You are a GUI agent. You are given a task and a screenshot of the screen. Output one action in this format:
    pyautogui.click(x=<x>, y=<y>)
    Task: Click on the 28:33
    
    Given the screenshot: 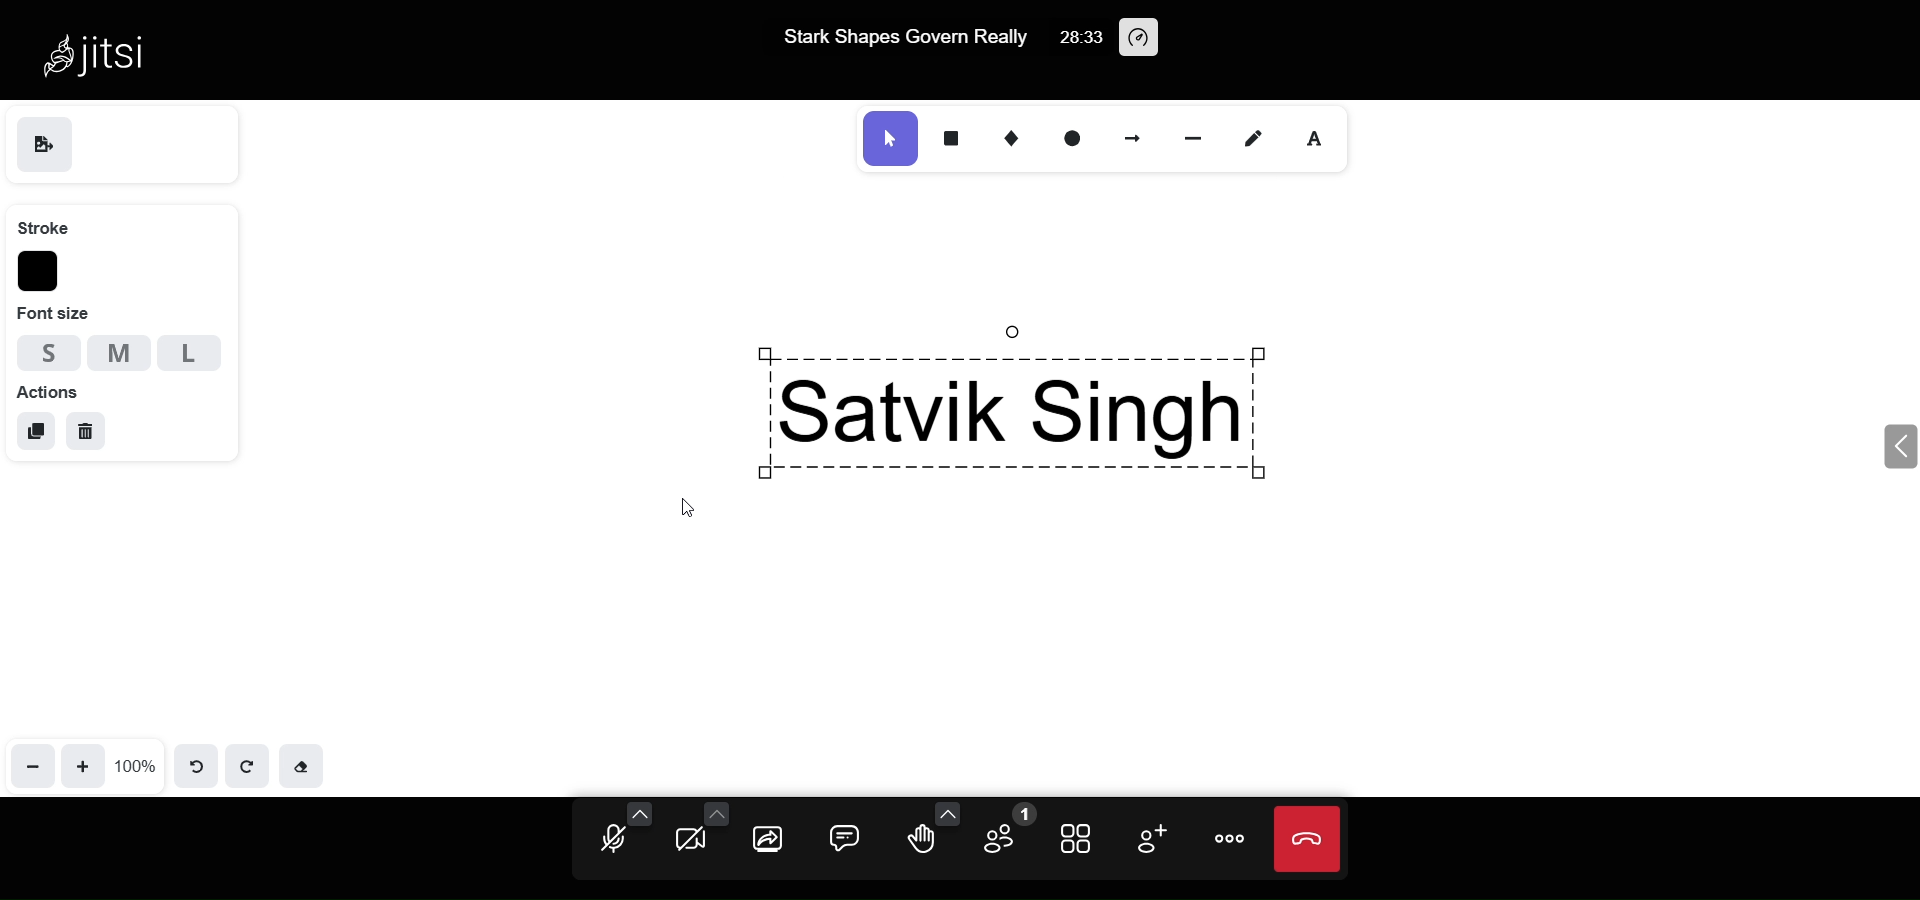 What is the action you would take?
    pyautogui.click(x=1080, y=37)
    